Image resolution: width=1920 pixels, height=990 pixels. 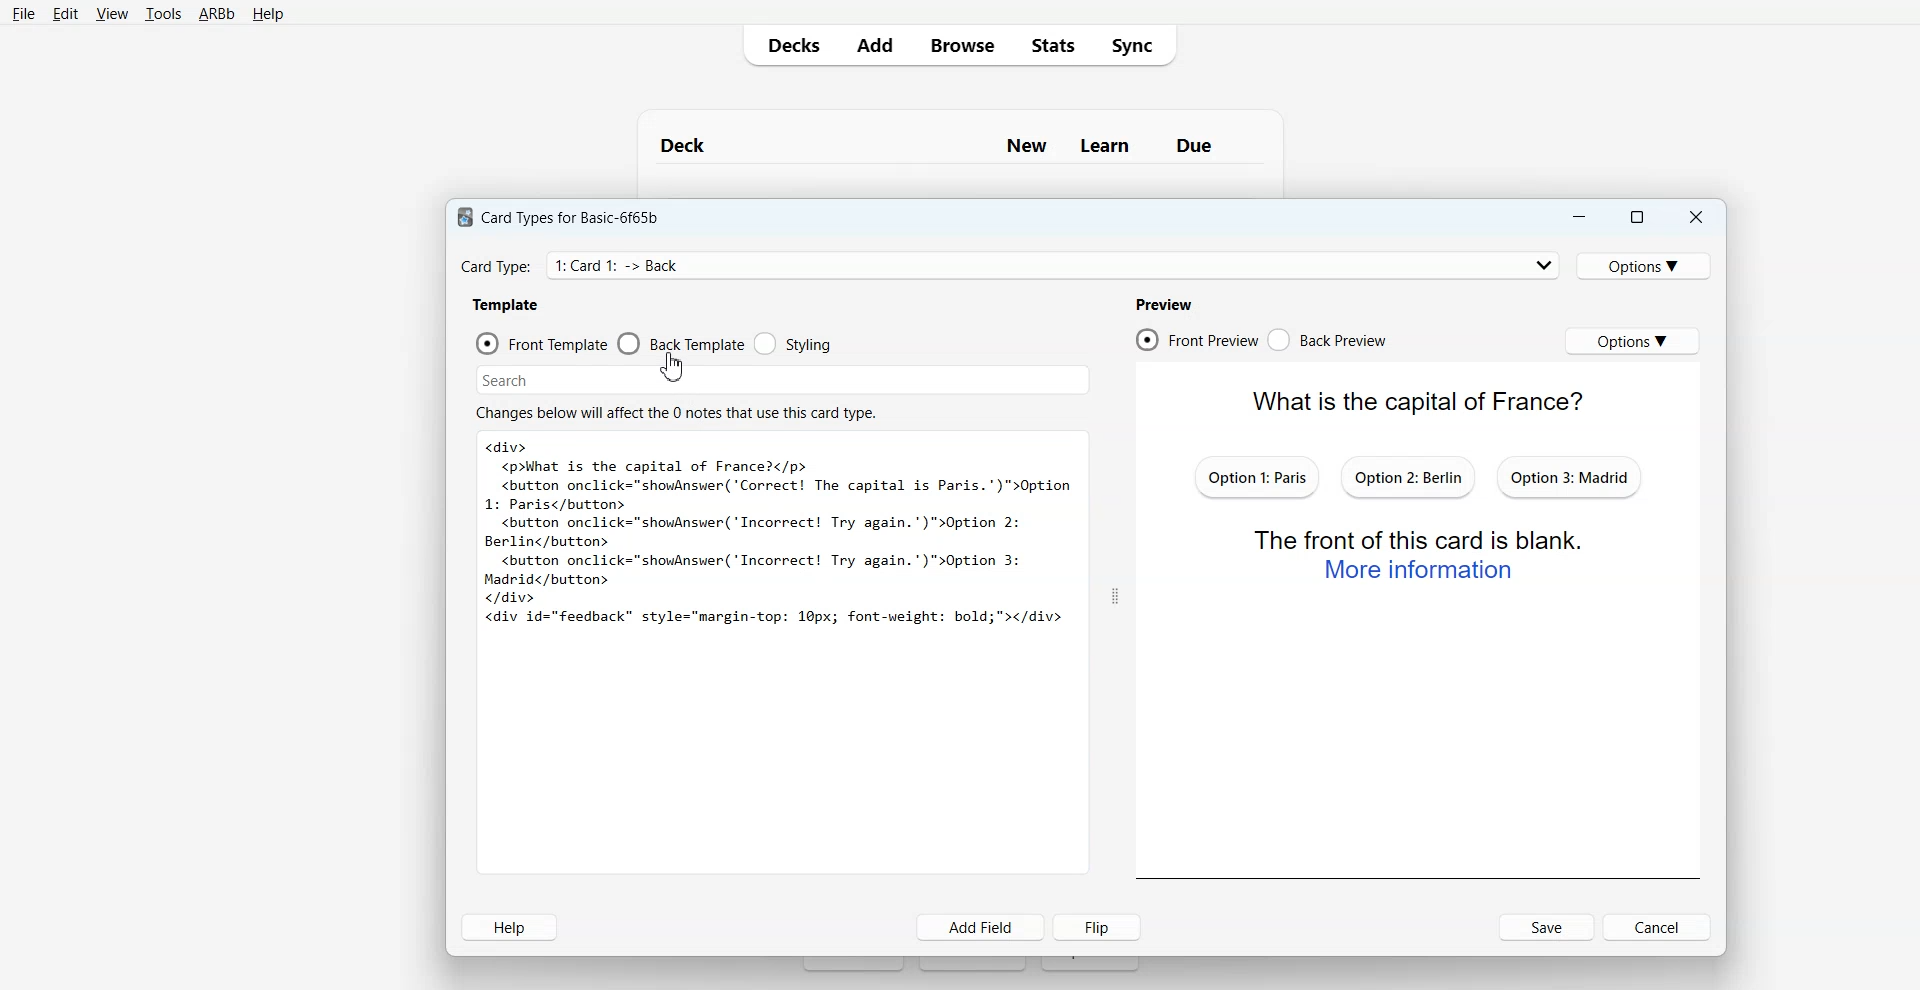 What do you see at coordinates (1392, 400) in the screenshot?
I see `Text 2` at bounding box center [1392, 400].